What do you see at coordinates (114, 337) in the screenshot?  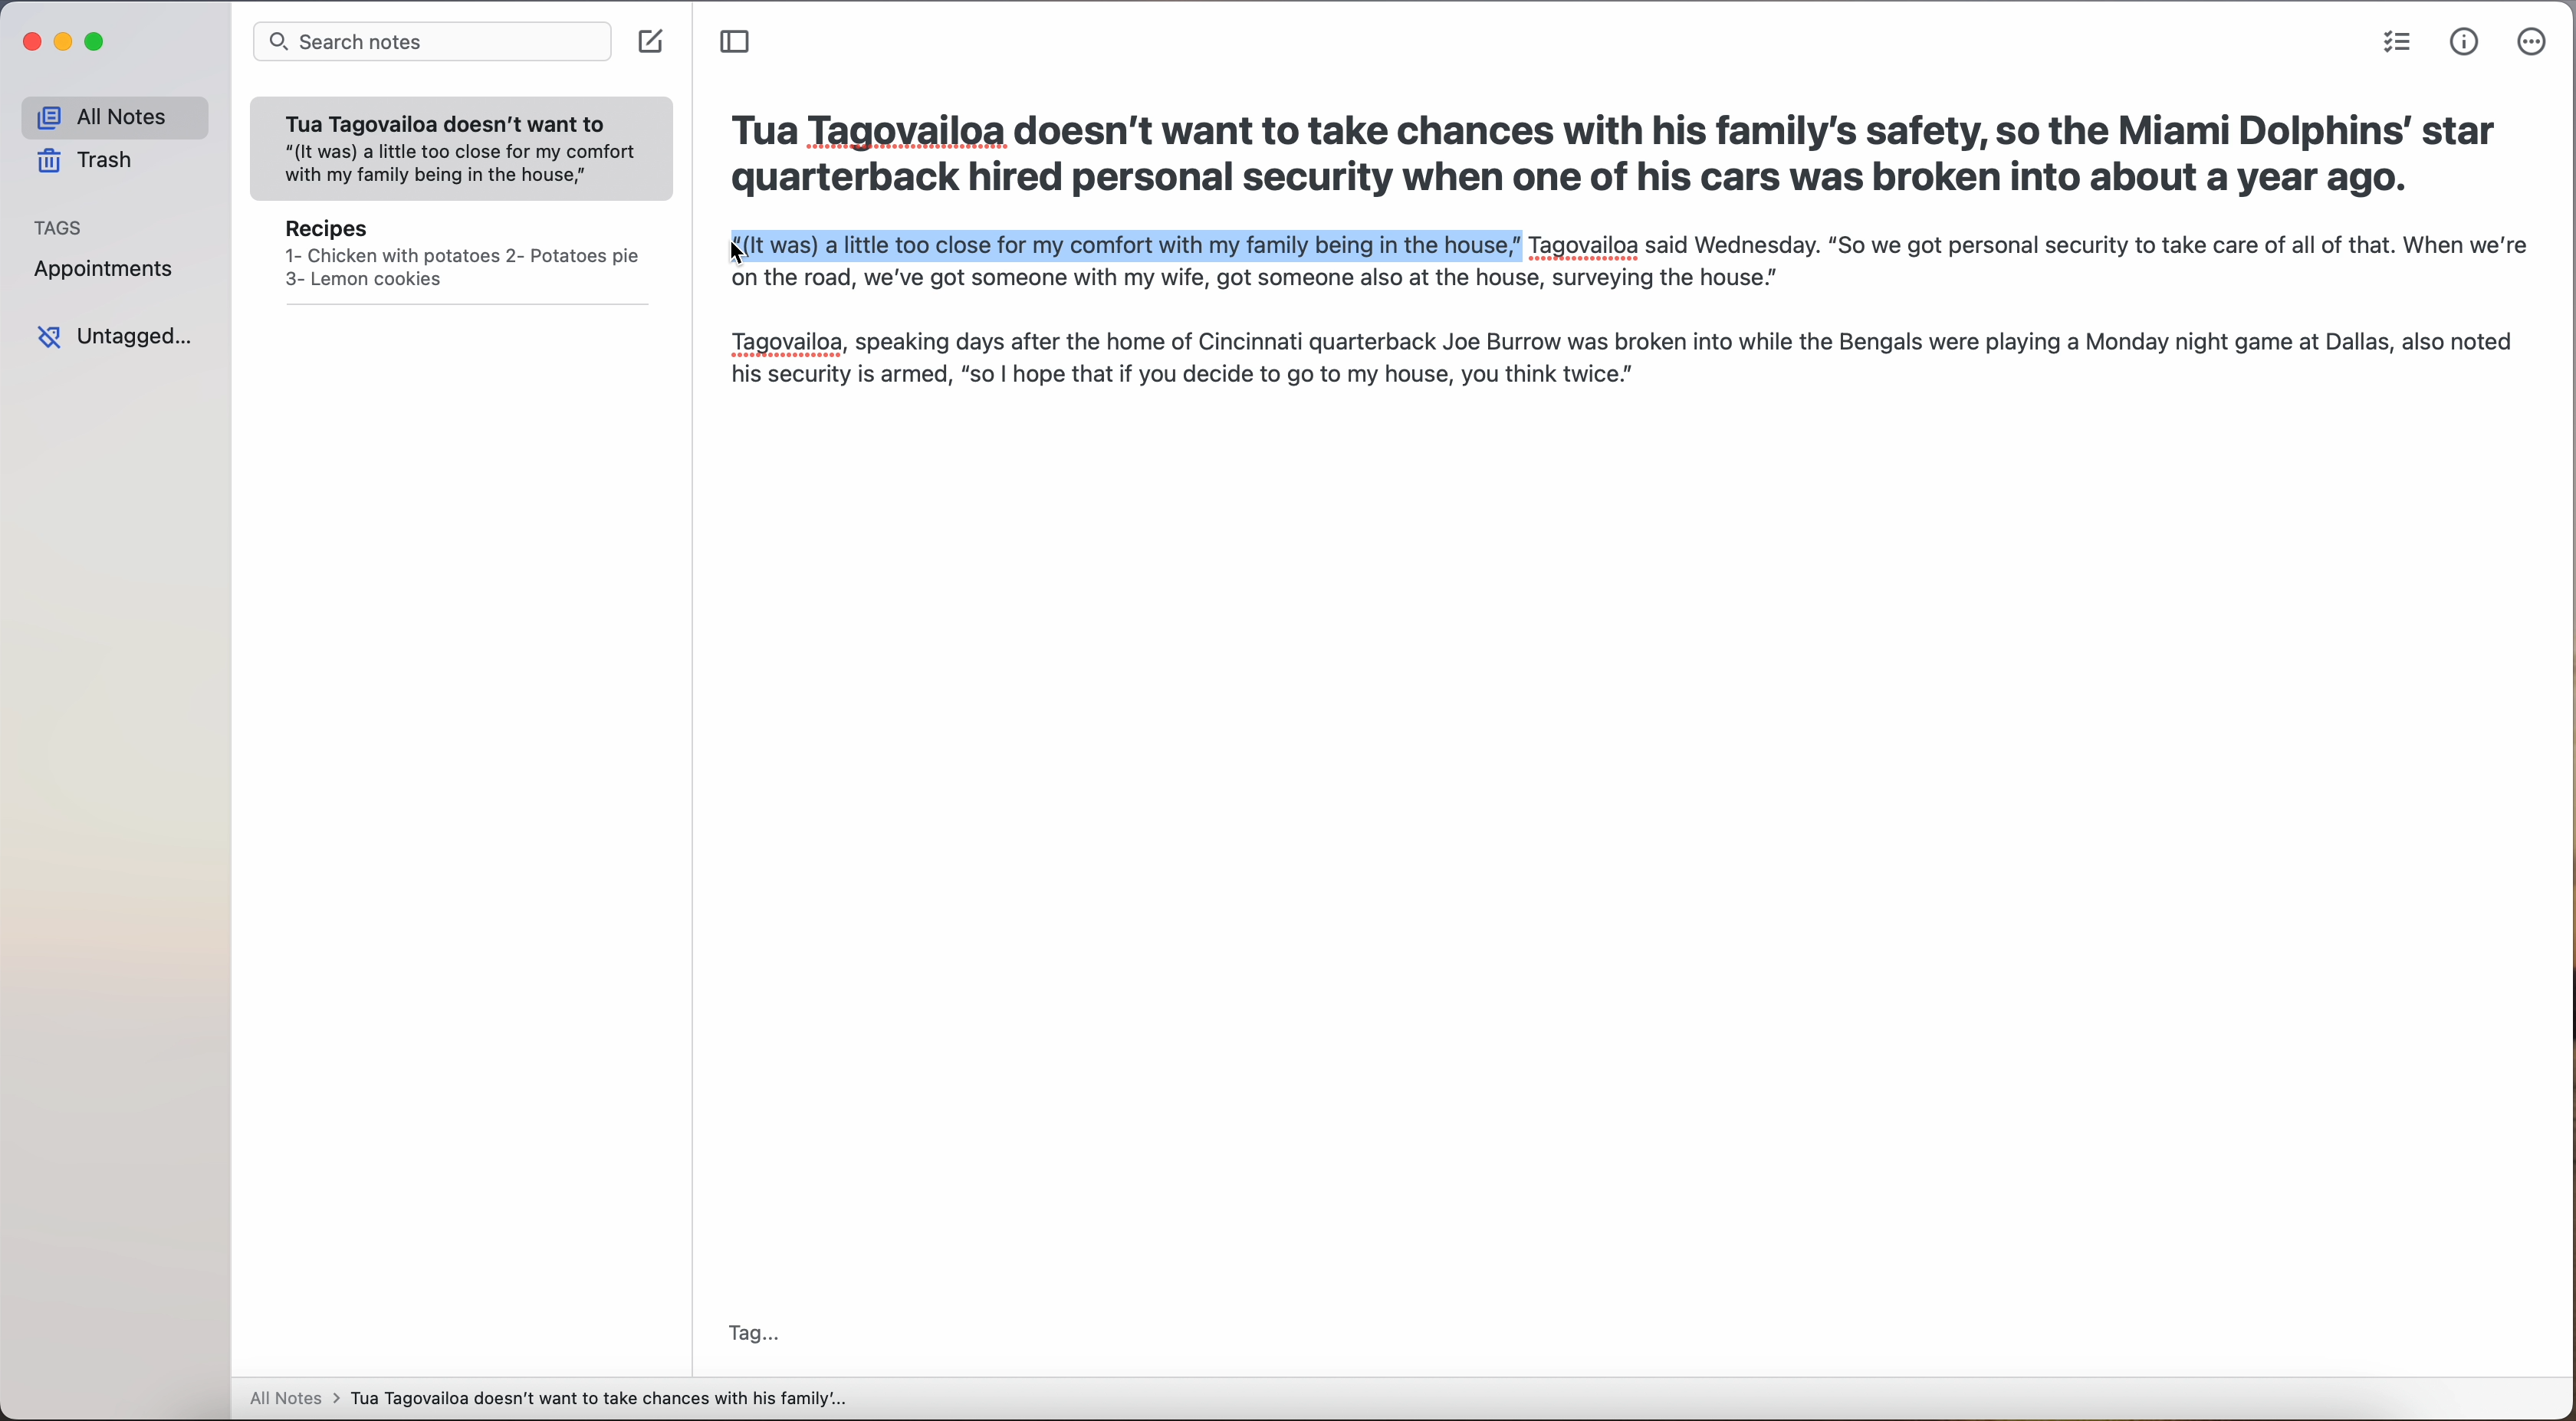 I see `untagged` at bounding box center [114, 337].